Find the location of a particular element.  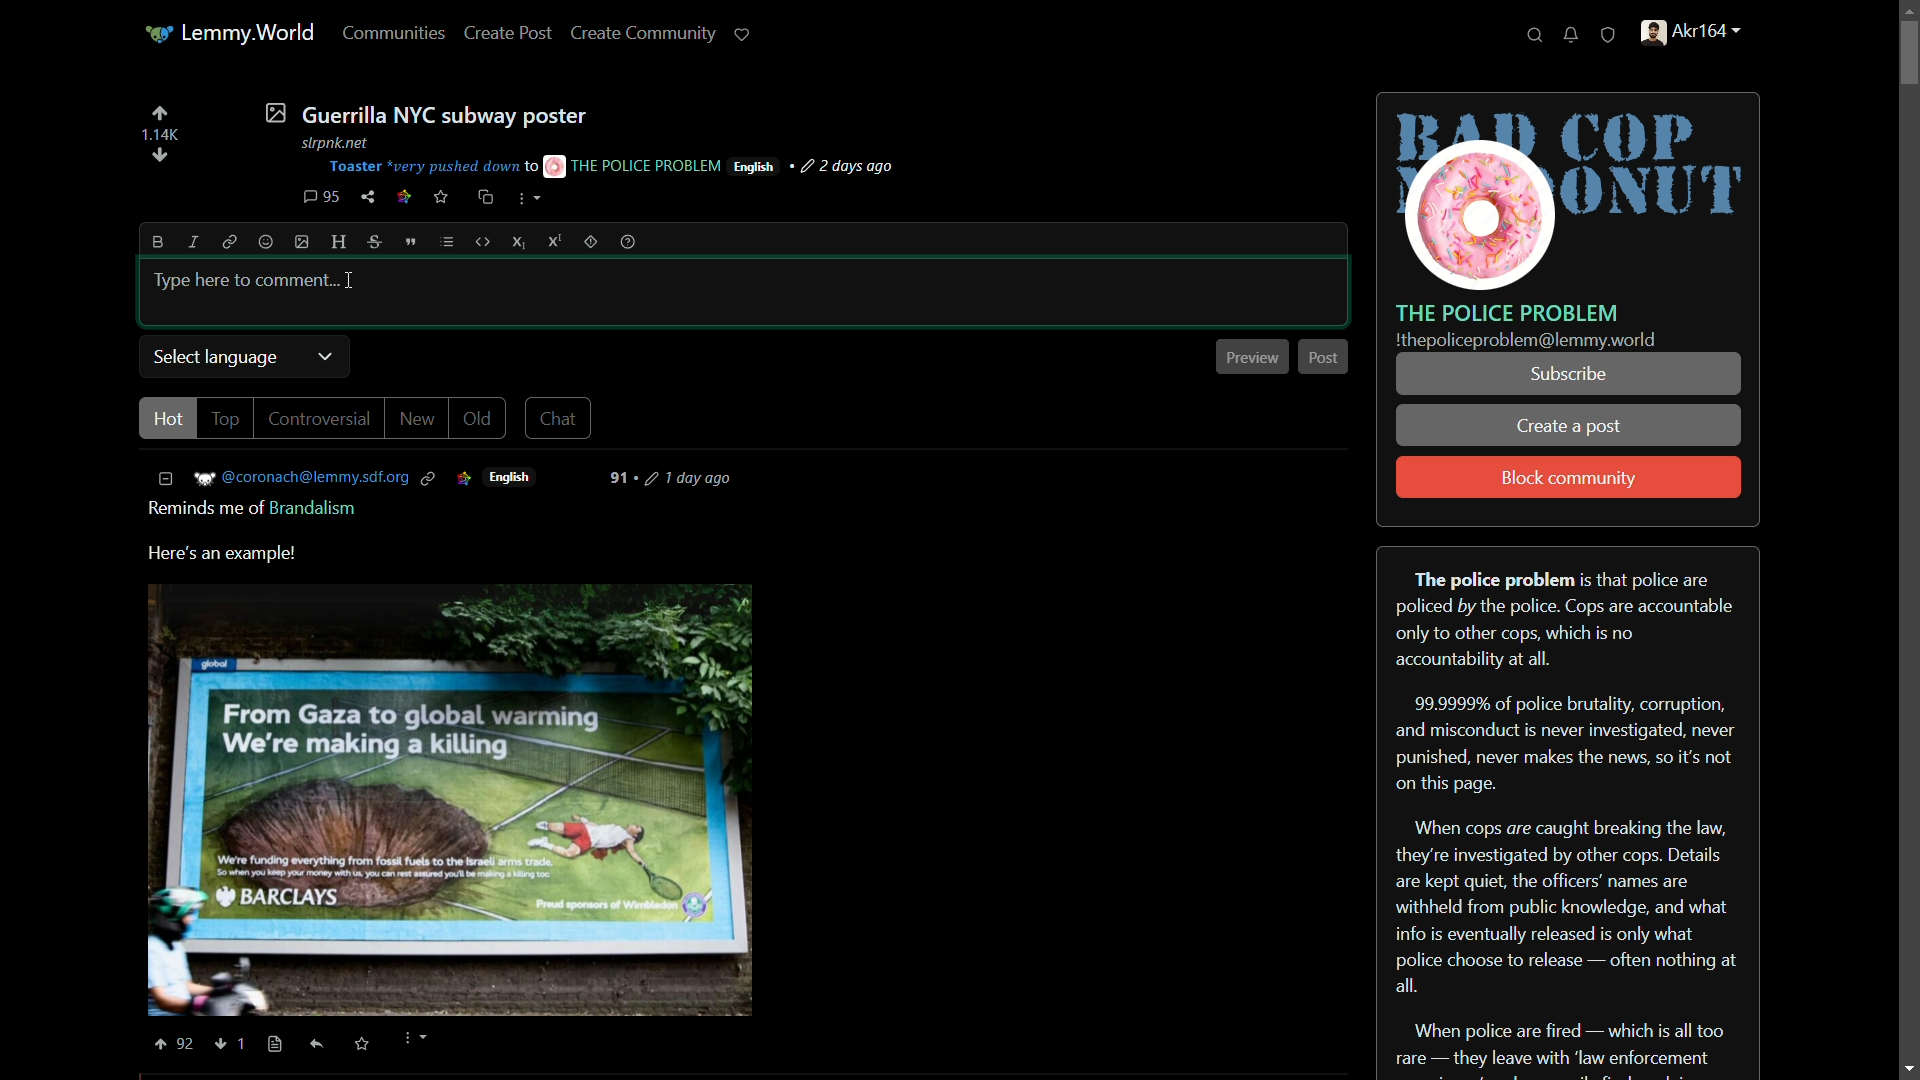

here's an example is located at coordinates (224, 554).